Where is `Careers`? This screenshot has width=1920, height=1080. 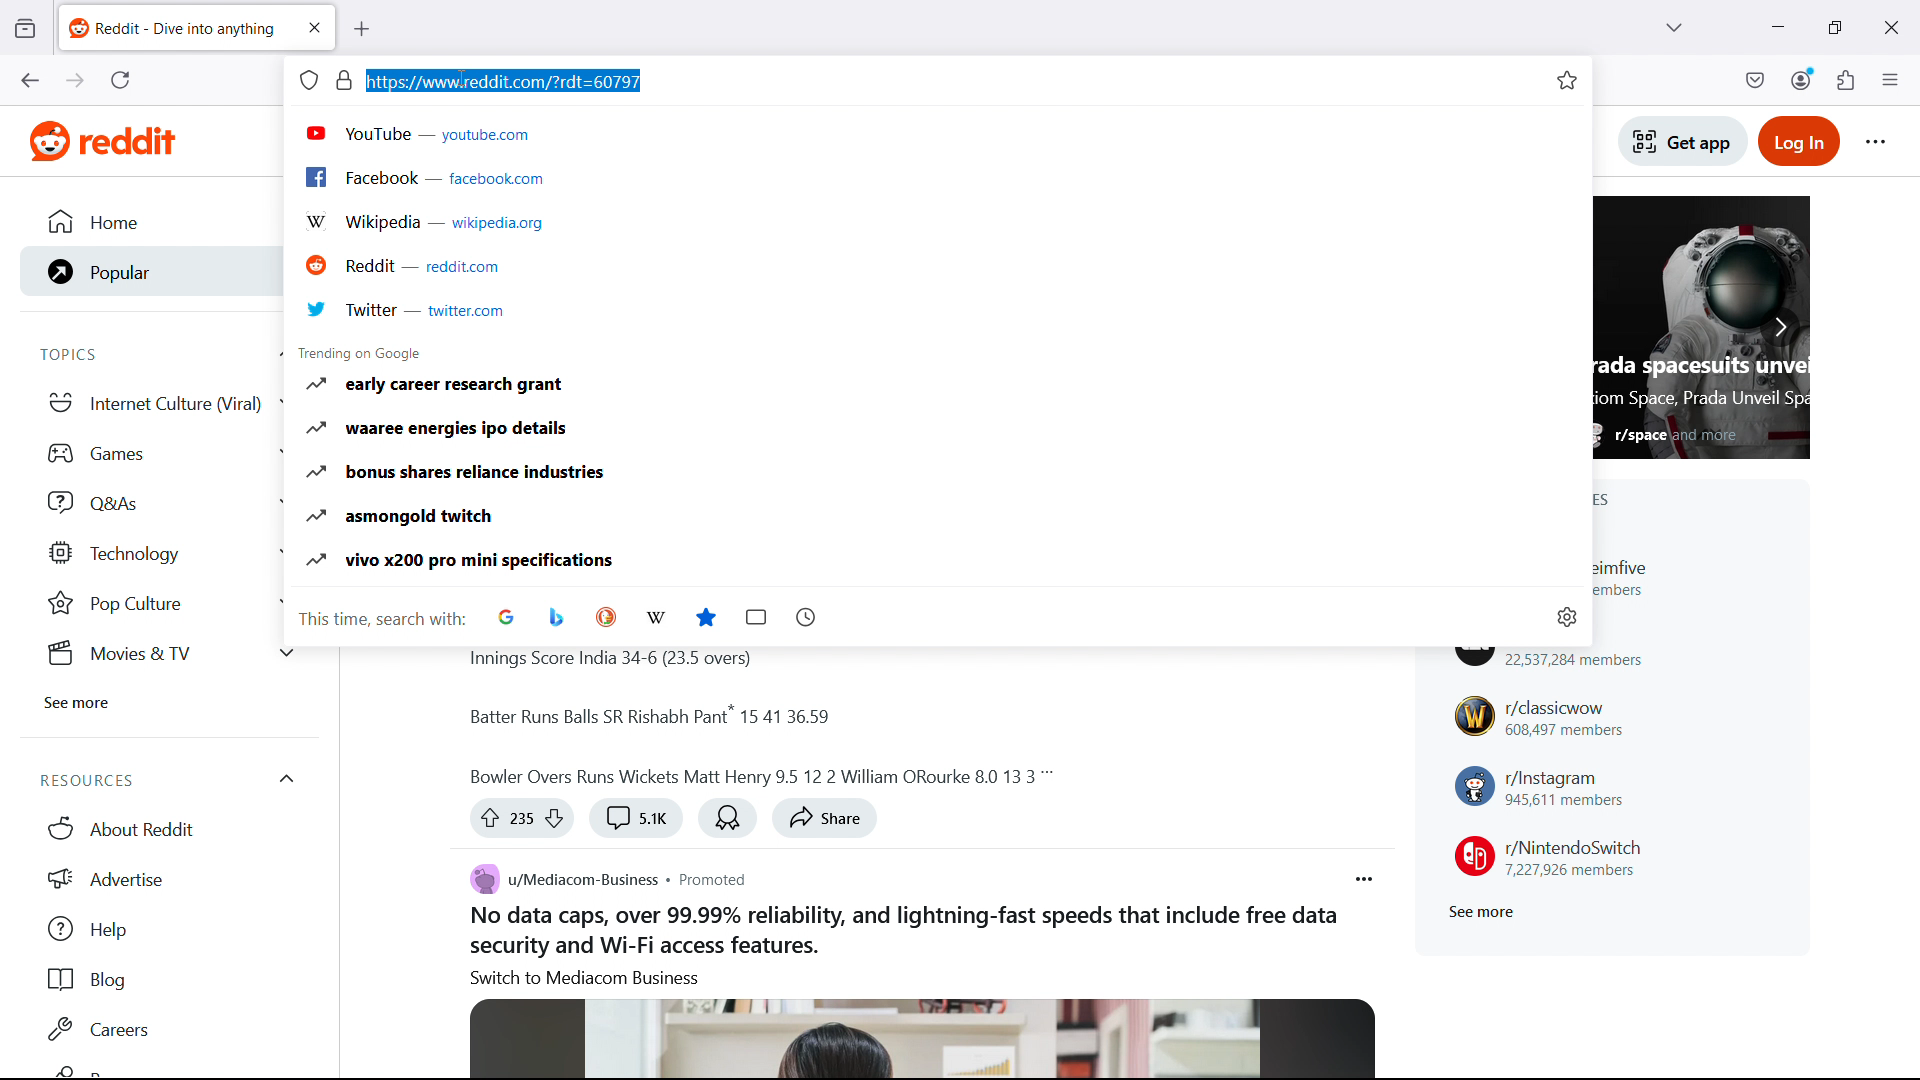
Careers is located at coordinates (166, 1030).